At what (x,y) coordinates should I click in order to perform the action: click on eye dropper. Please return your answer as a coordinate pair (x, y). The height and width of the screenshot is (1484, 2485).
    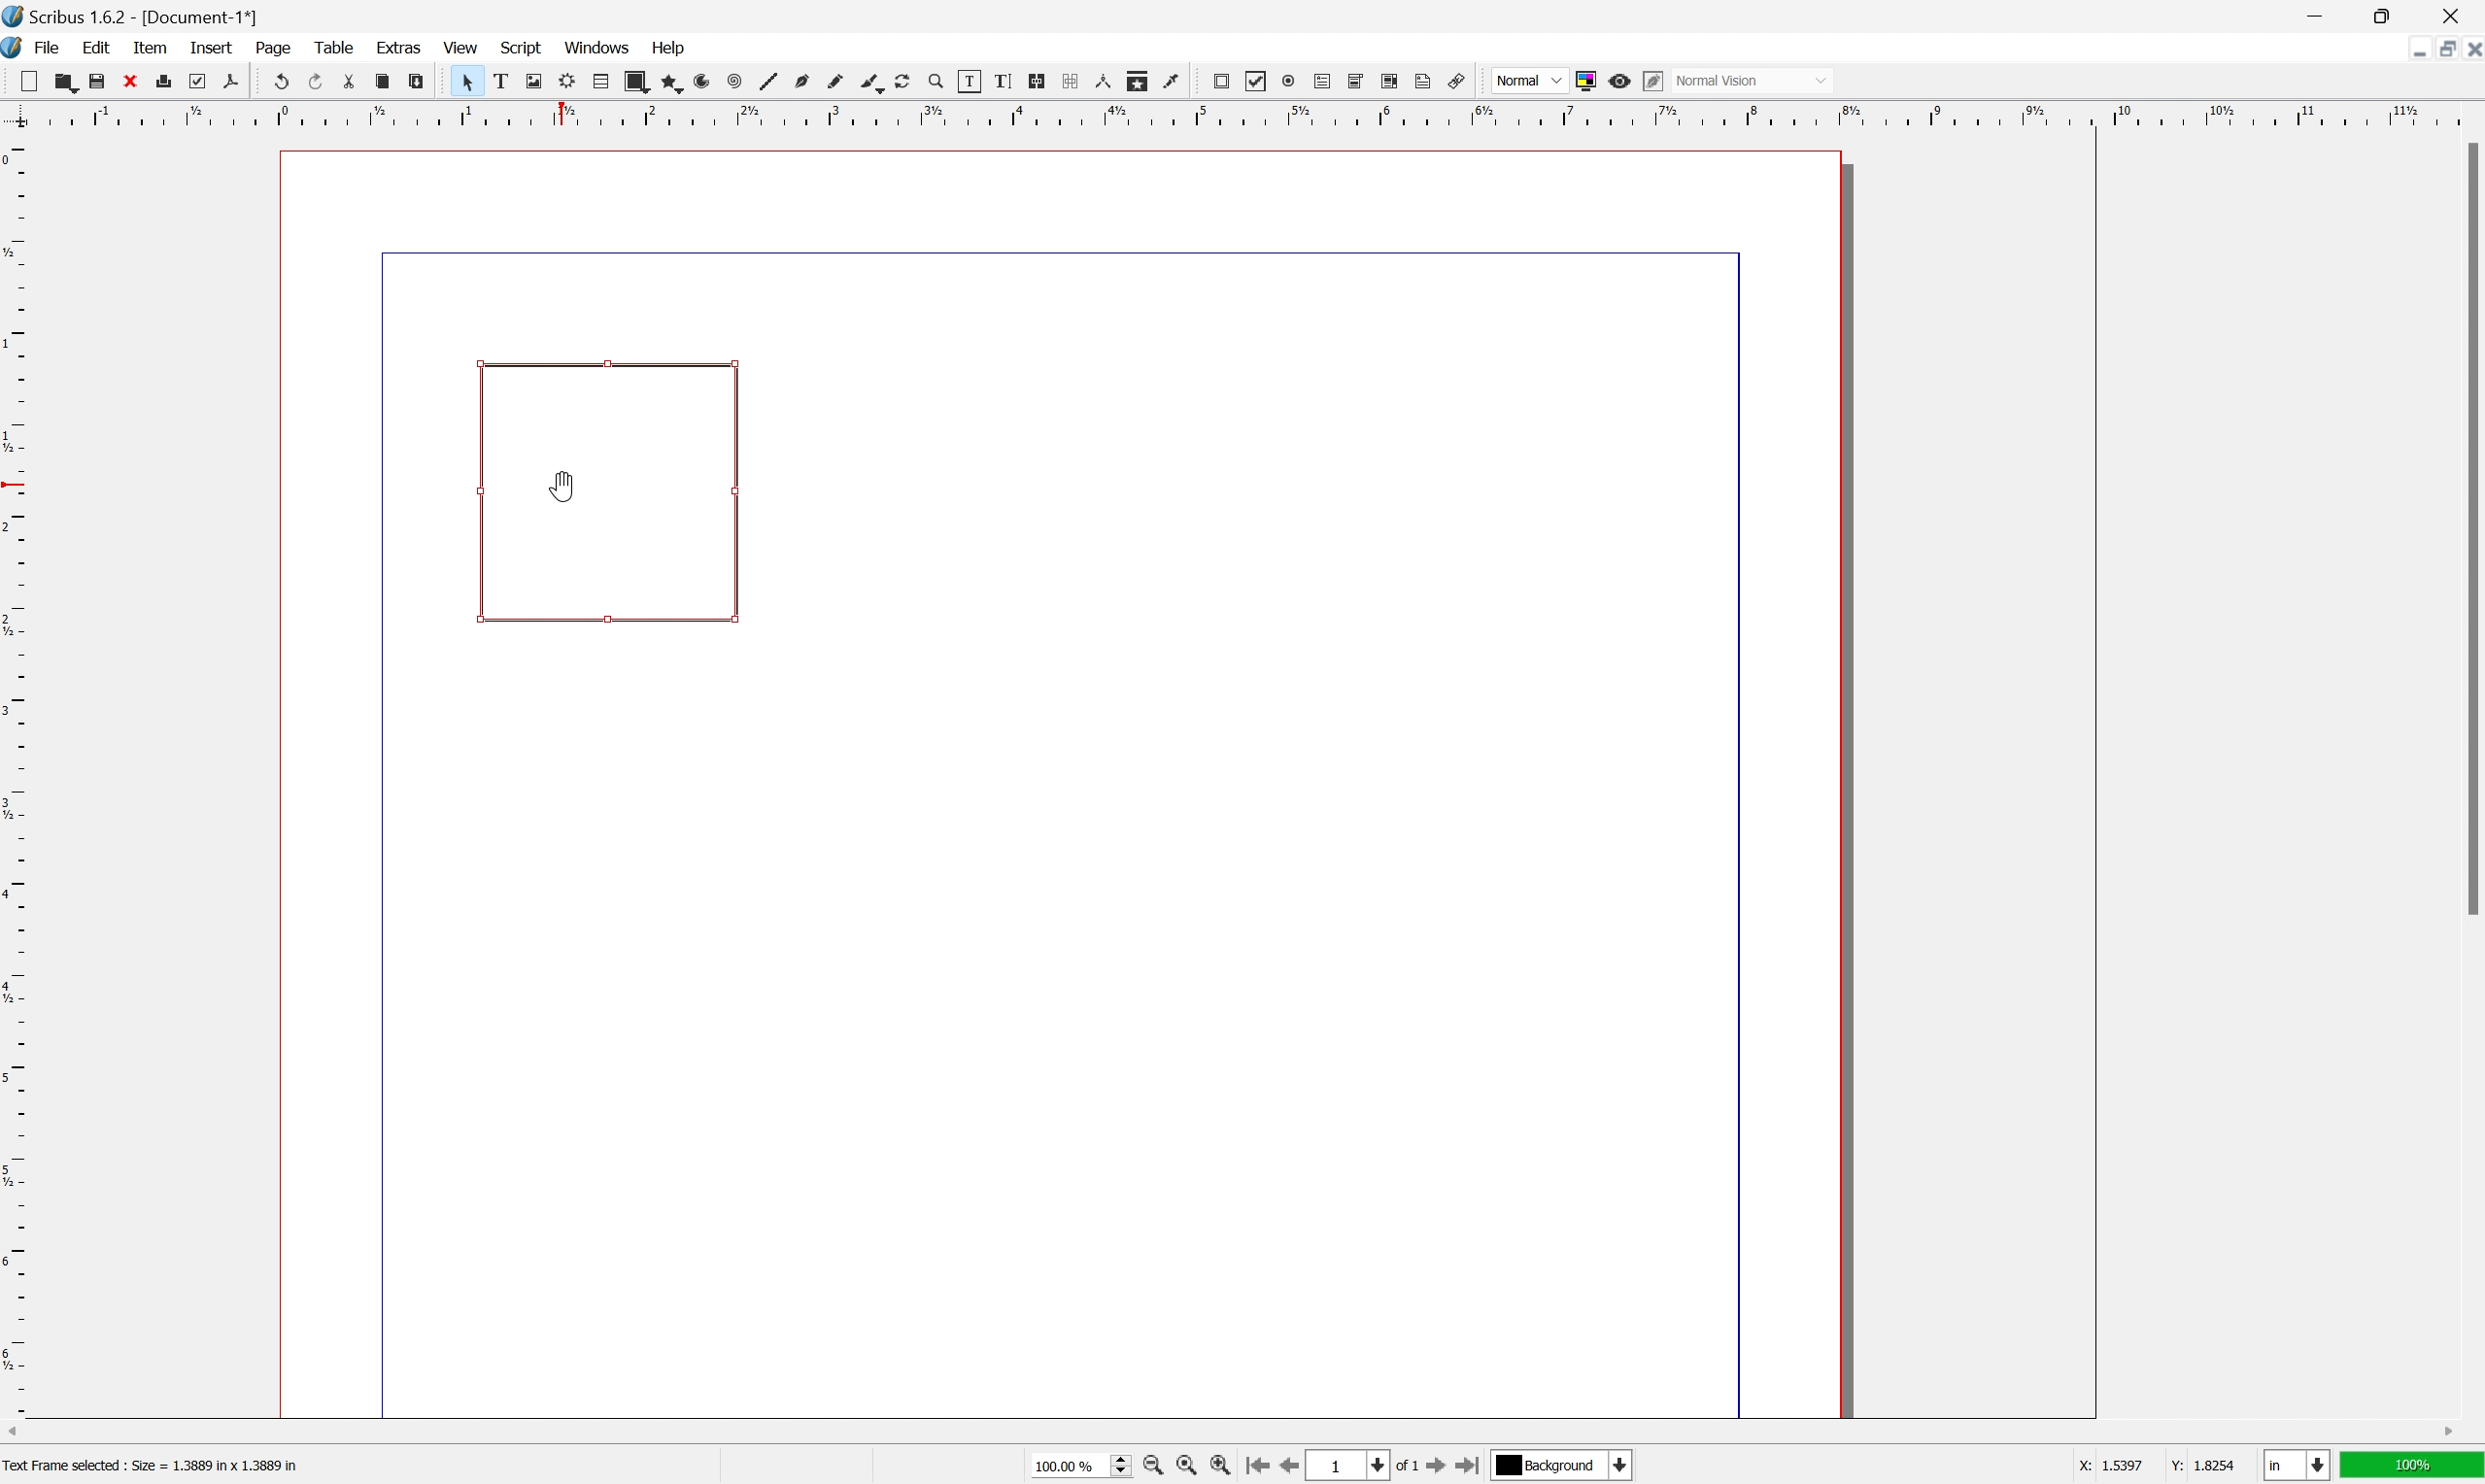
    Looking at the image, I should click on (1172, 81).